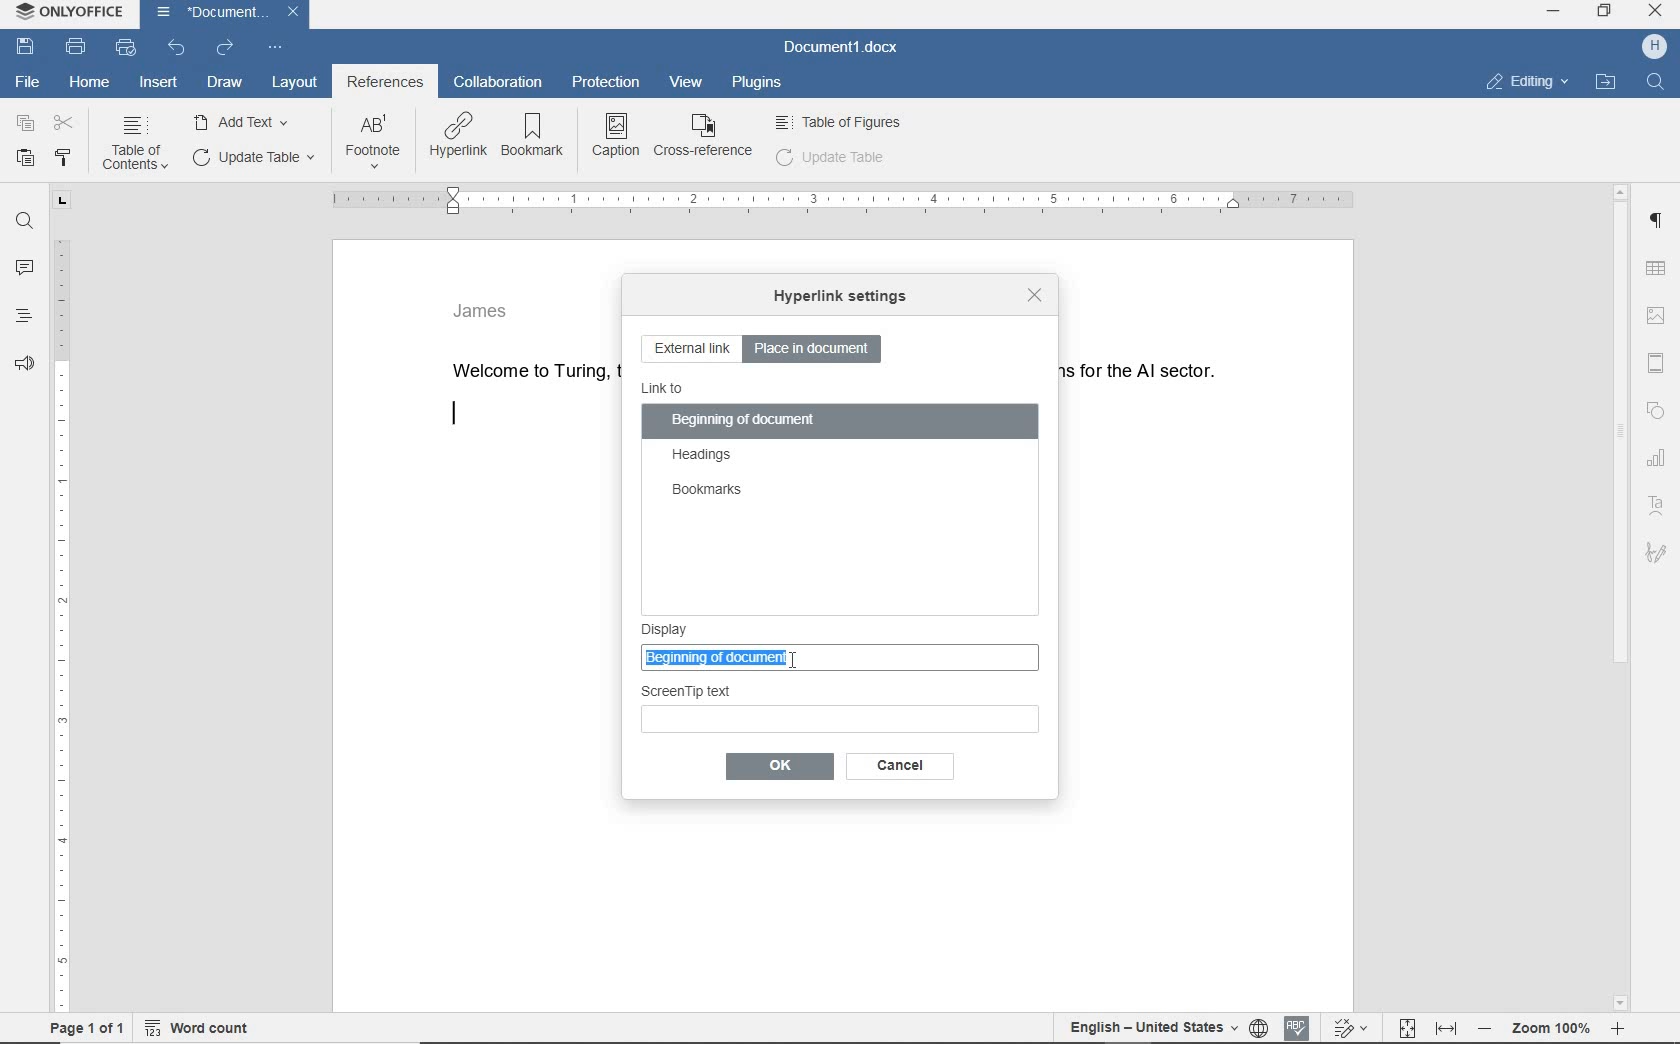 This screenshot has height=1044, width=1680. Describe the element at coordinates (1406, 1028) in the screenshot. I see `fit topage` at that location.